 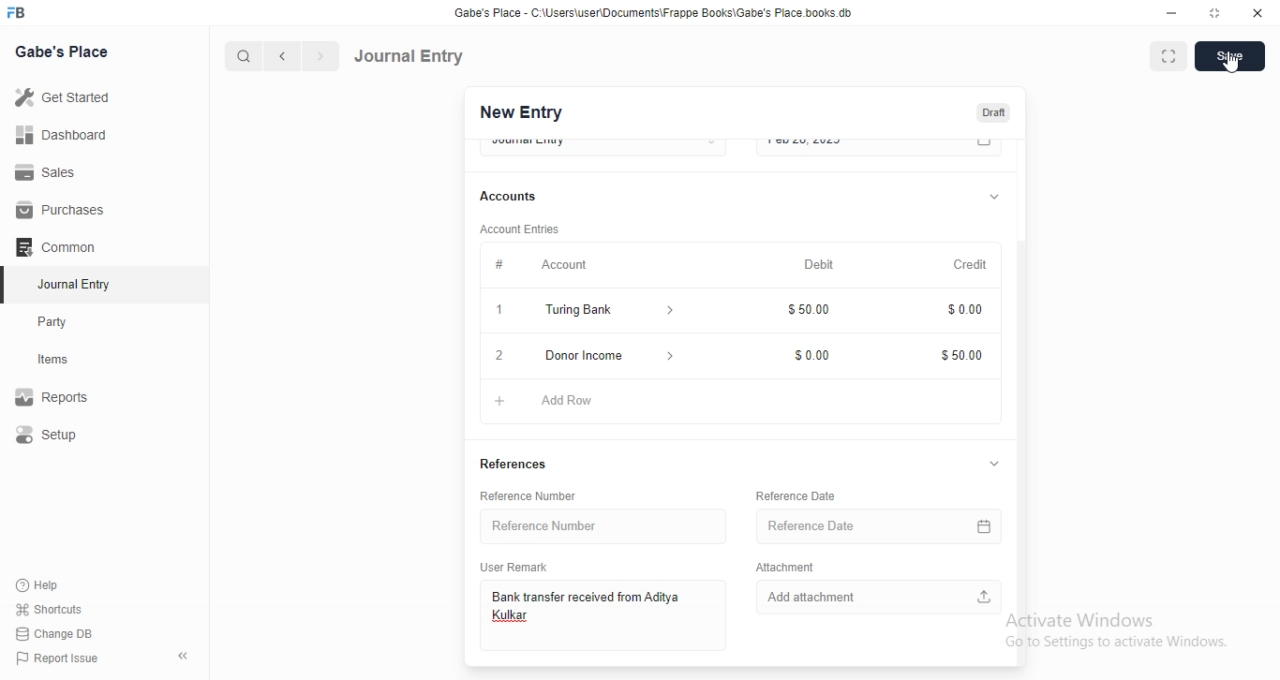 I want to click on Reference Number, so click(x=597, y=525).